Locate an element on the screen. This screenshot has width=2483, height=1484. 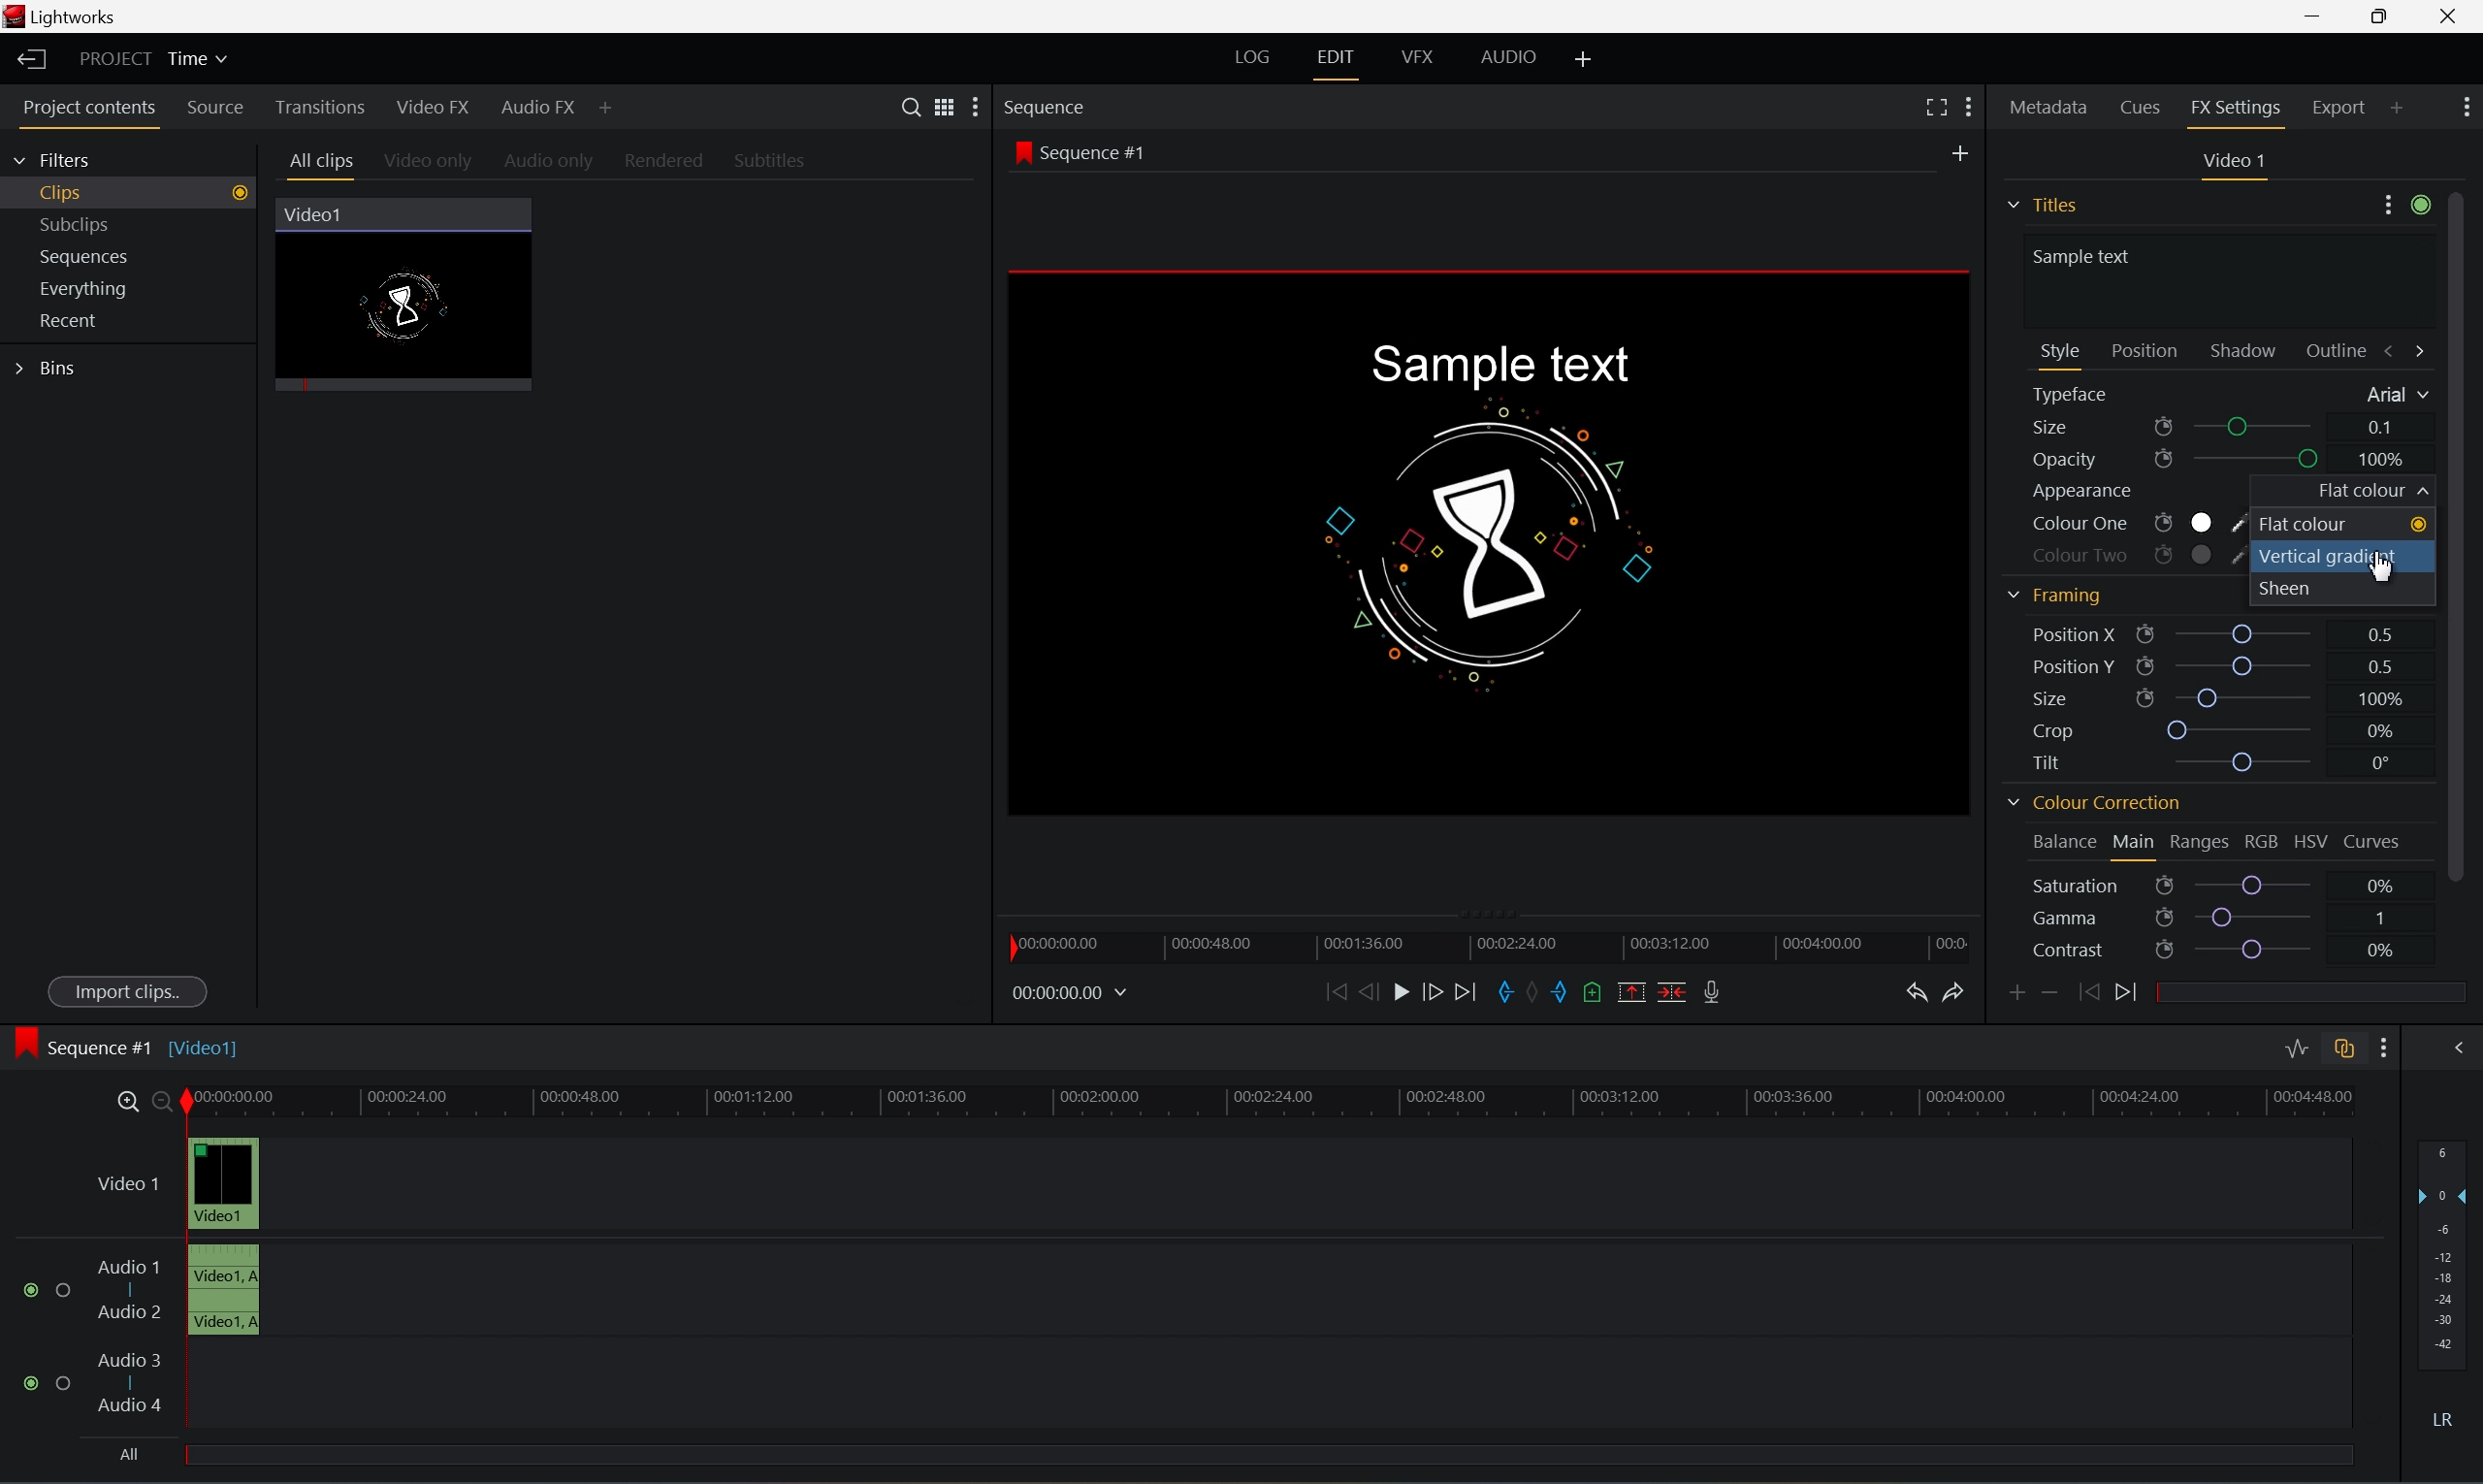
size is located at coordinates (2089, 698).